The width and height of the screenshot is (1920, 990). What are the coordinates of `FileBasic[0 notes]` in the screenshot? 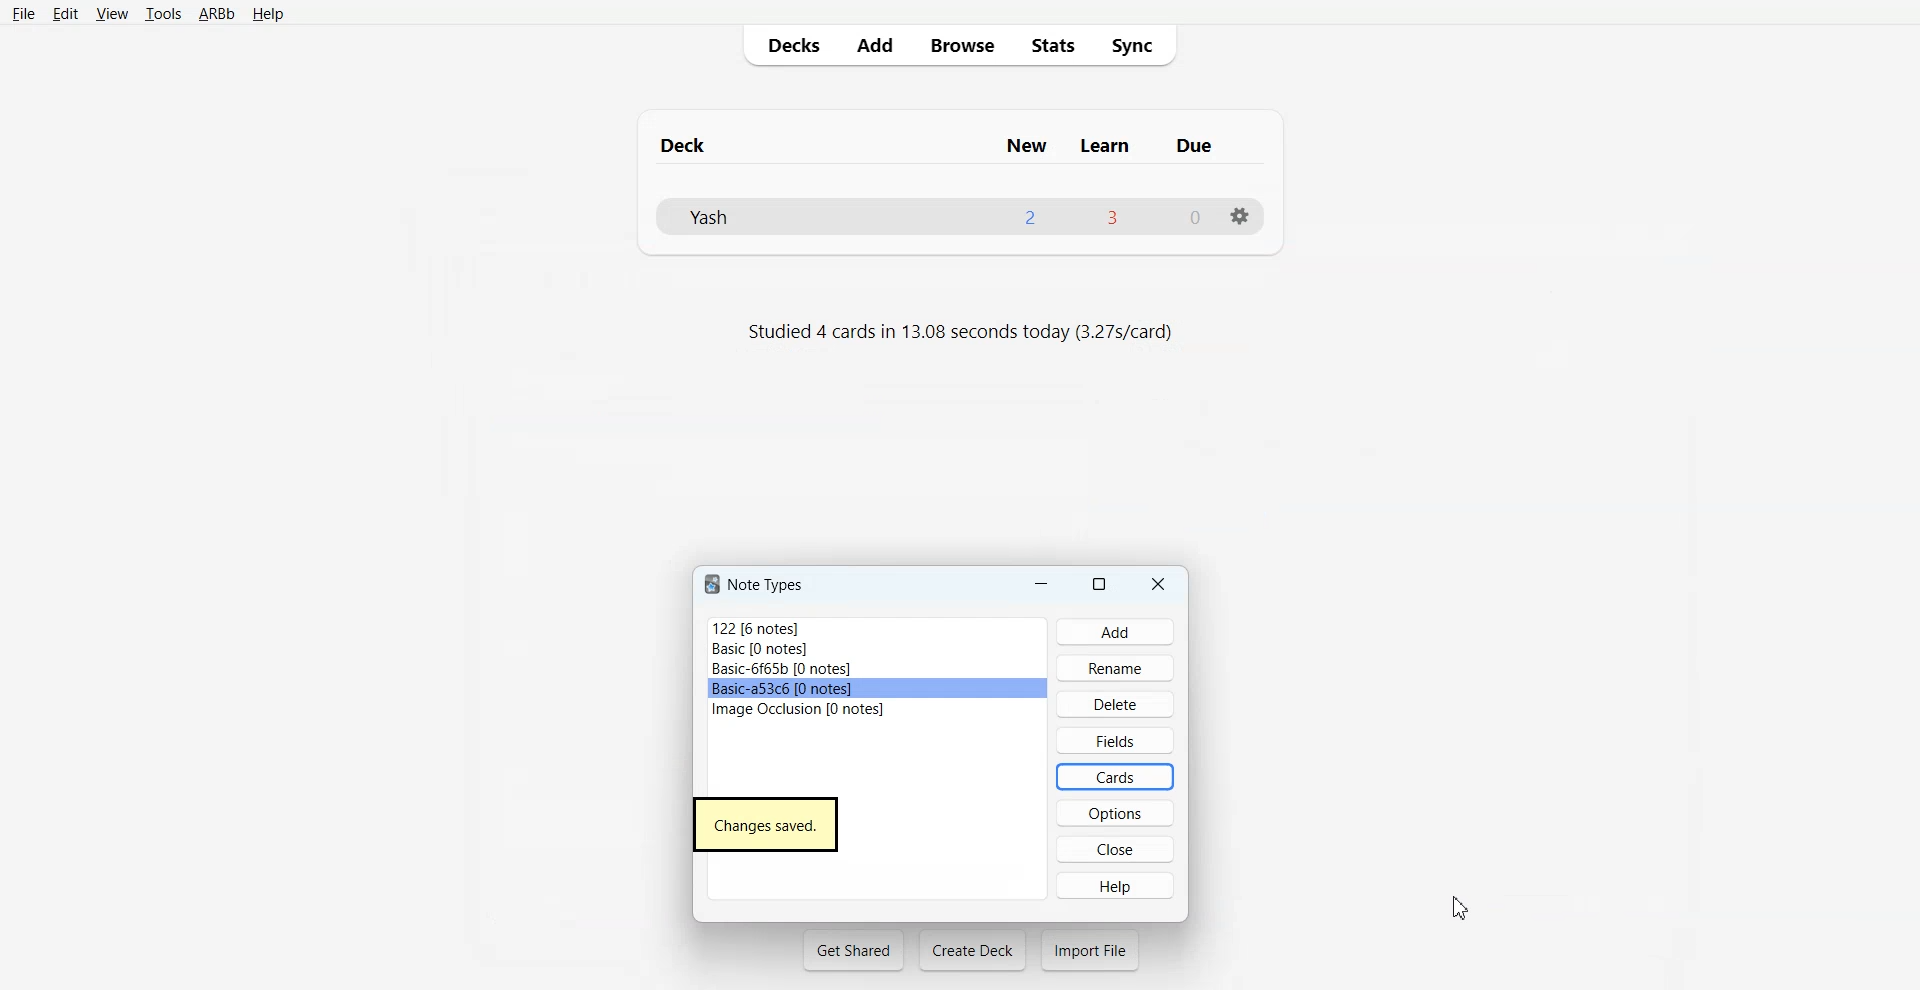 It's located at (877, 649).